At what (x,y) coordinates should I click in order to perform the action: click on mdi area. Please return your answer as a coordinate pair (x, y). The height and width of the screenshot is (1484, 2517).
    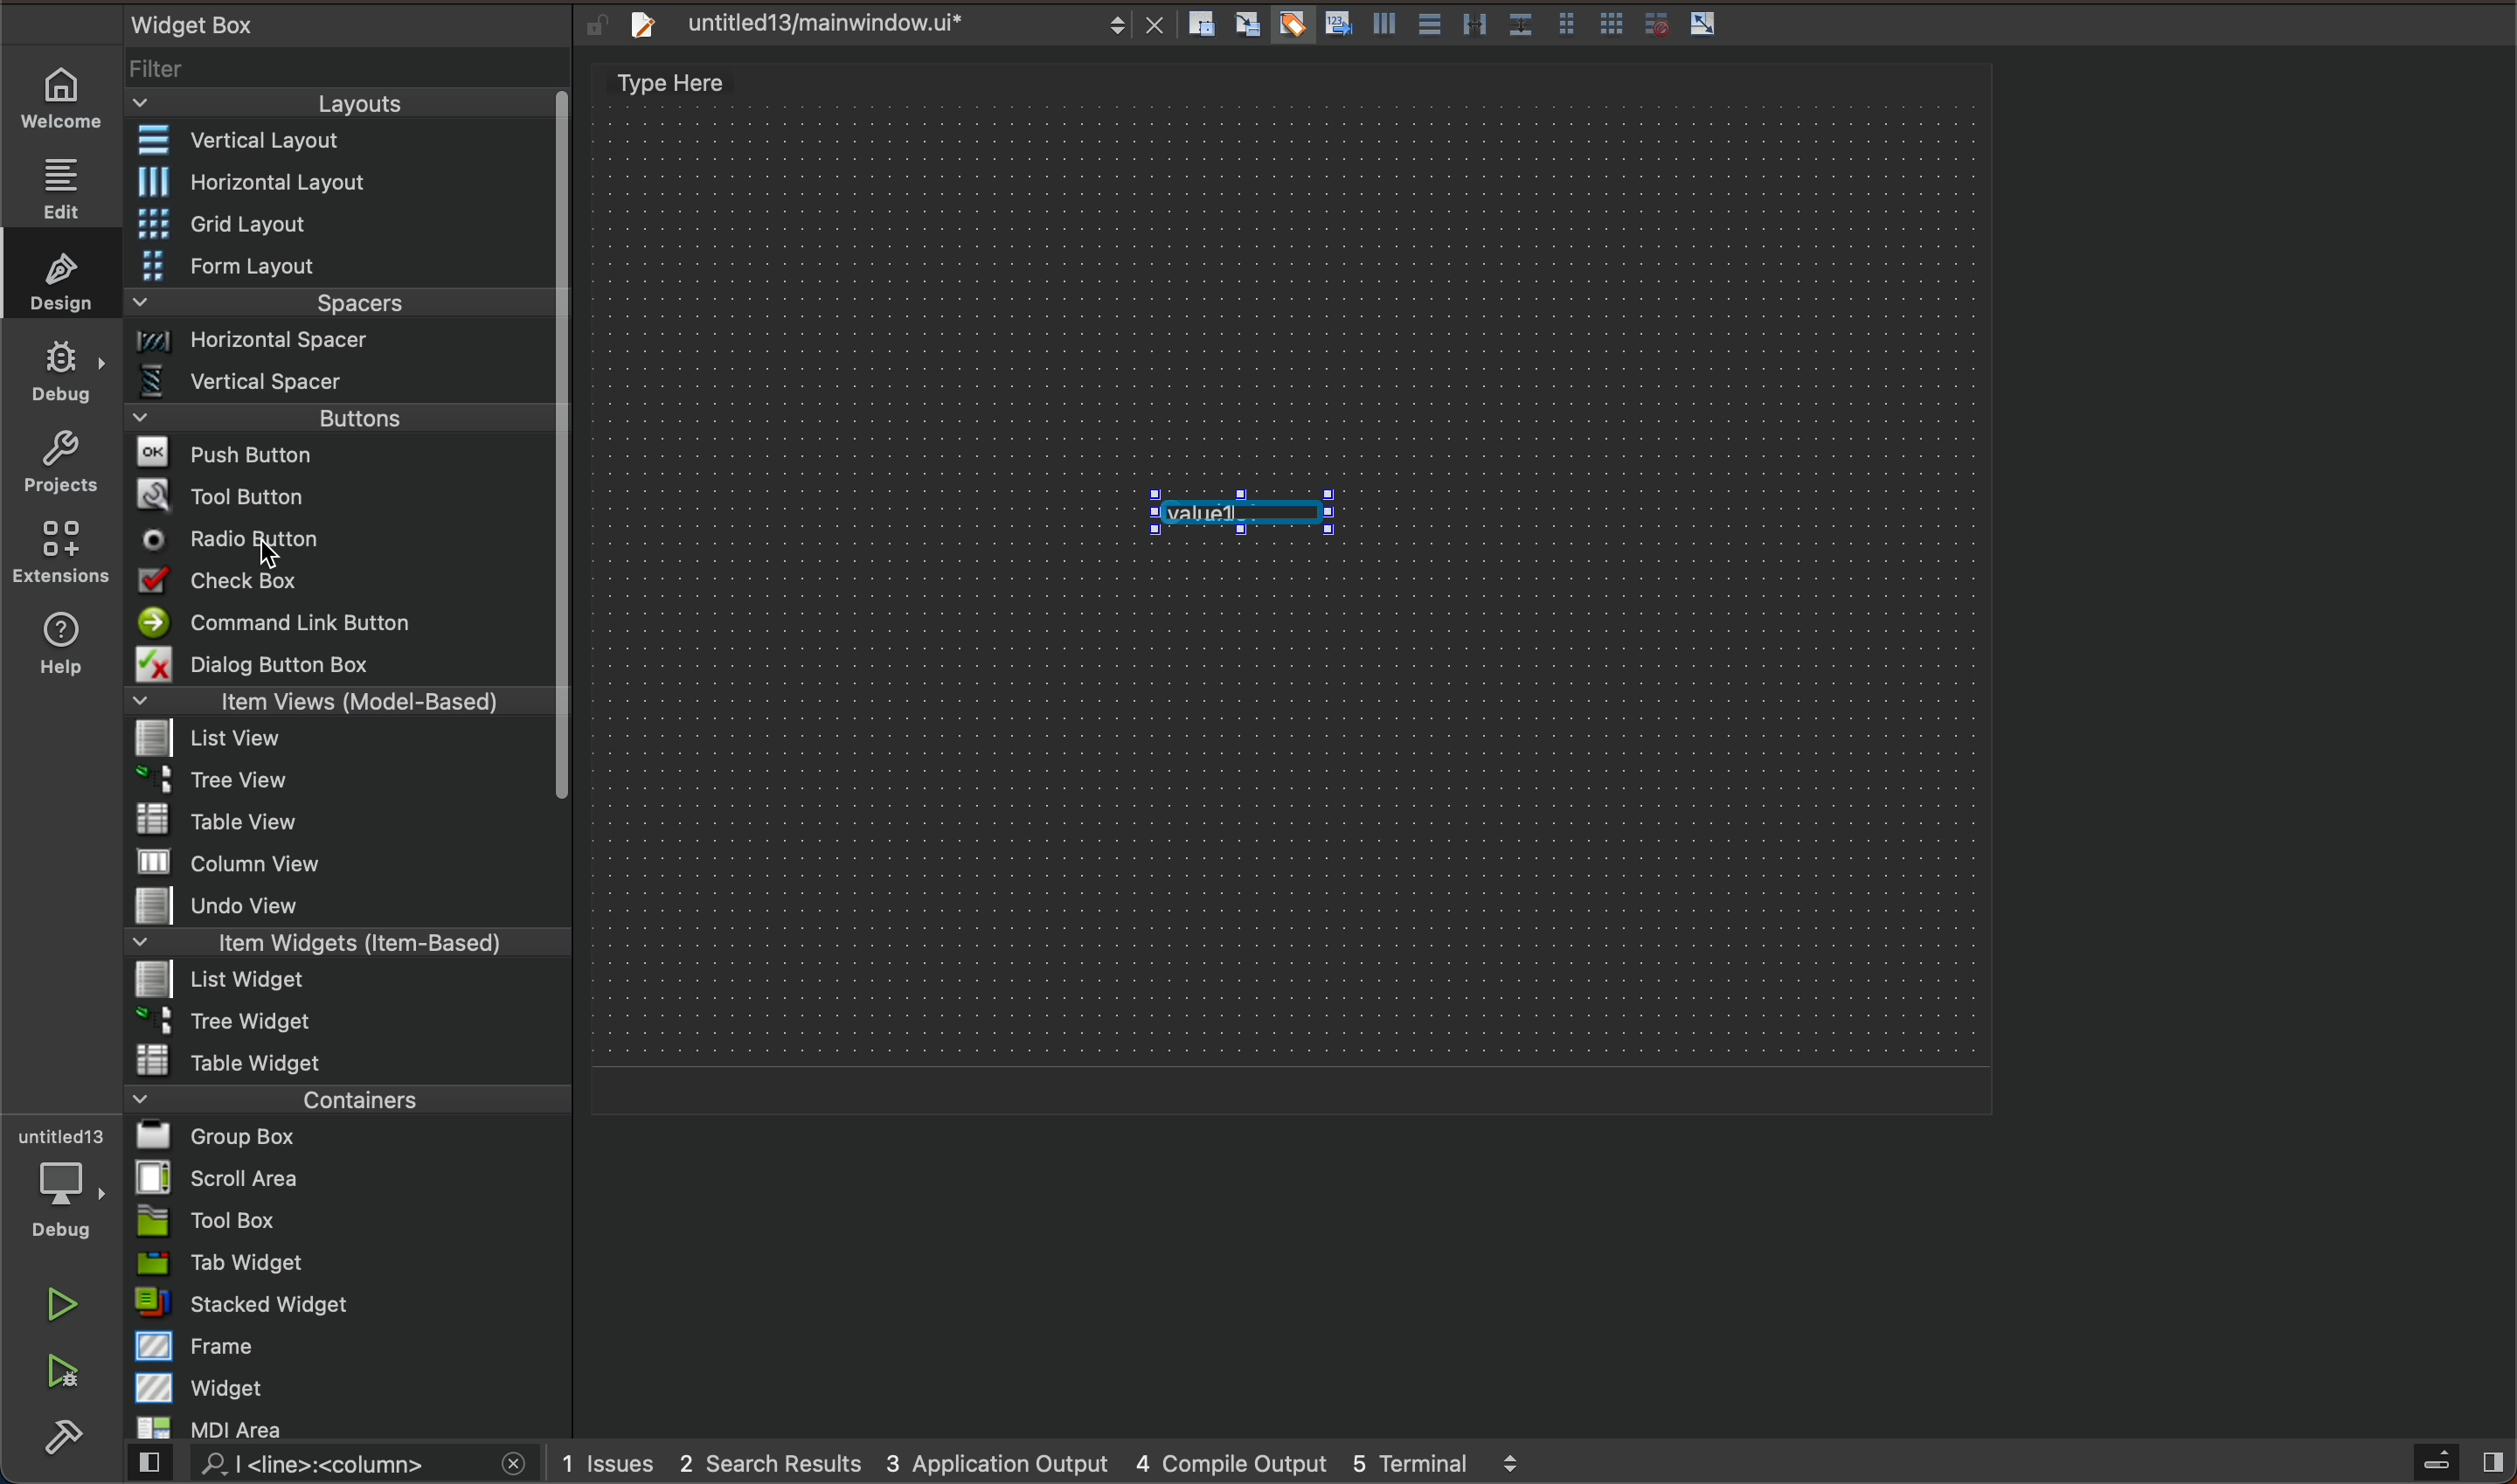
    Looking at the image, I should click on (346, 1424).